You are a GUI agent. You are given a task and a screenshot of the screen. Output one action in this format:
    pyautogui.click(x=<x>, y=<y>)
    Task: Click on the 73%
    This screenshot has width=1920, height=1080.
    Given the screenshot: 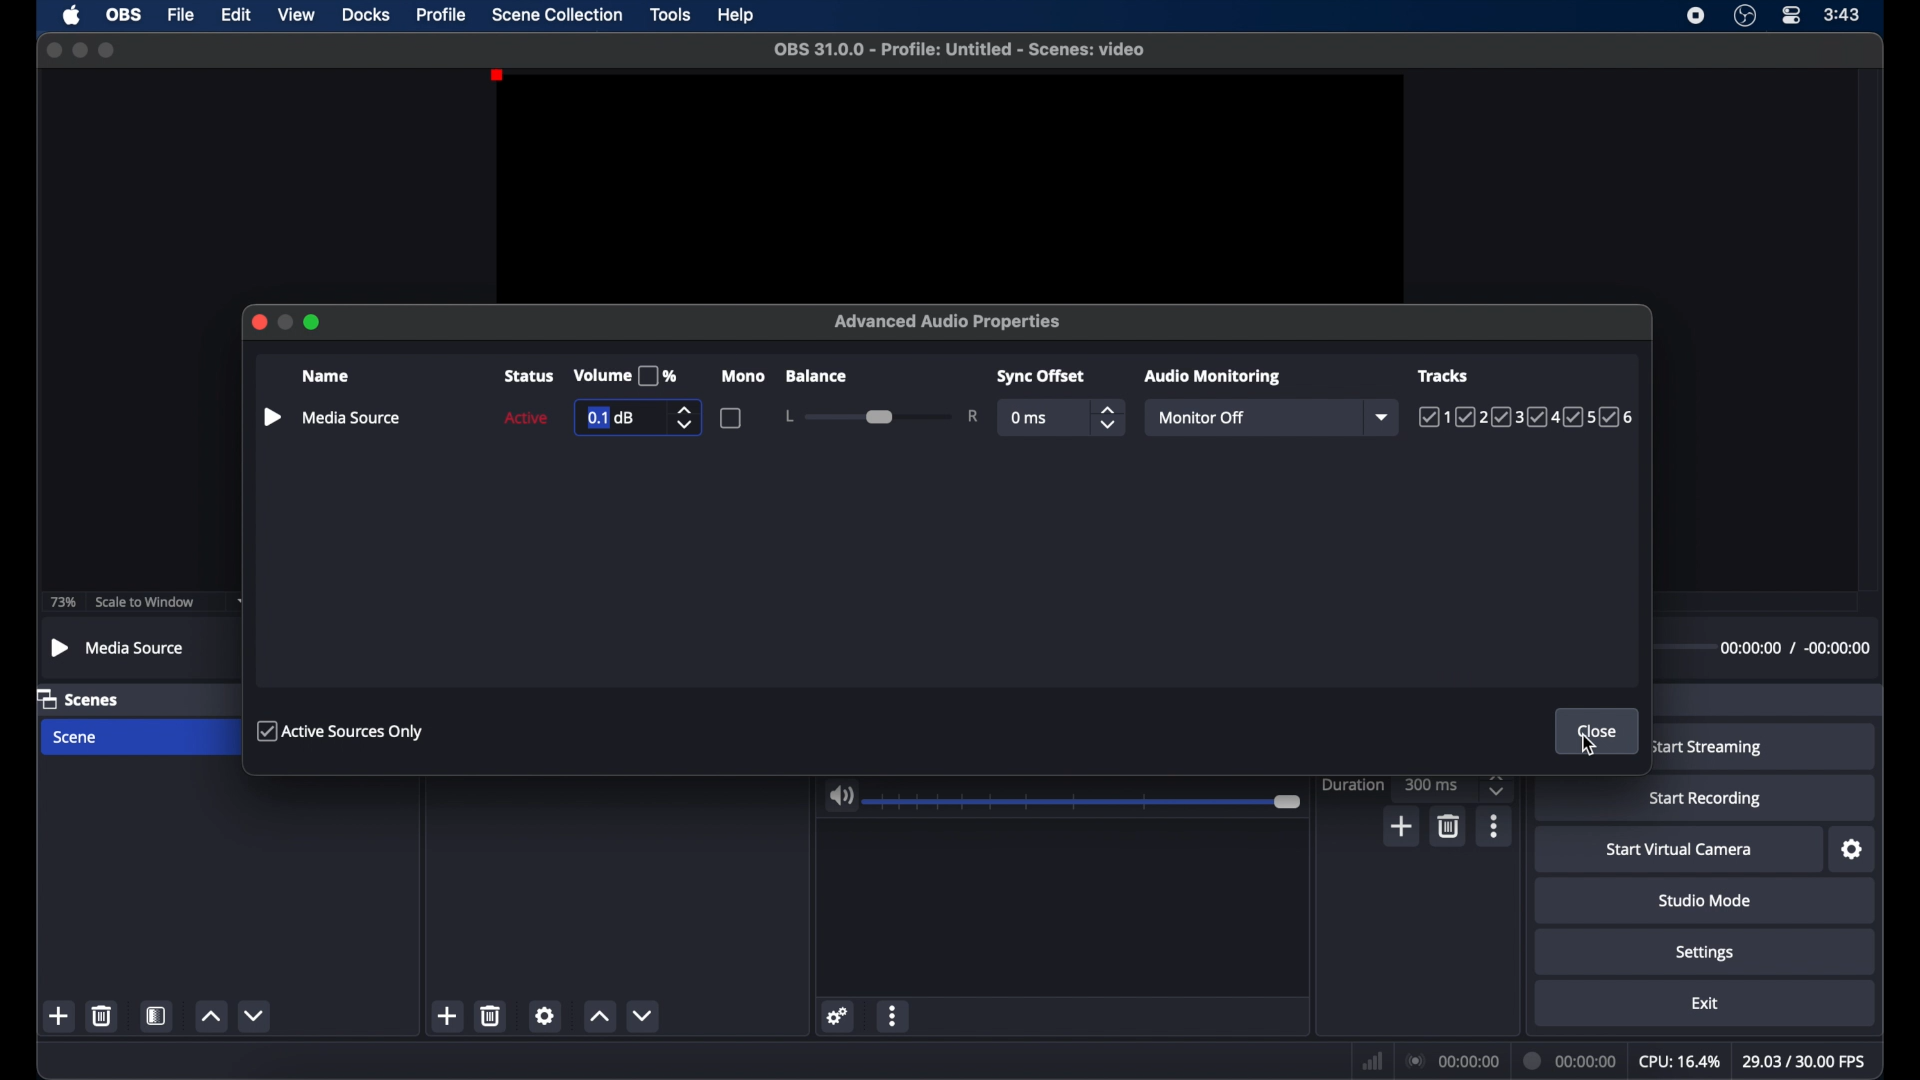 What is the action you would take?
    pyautogui.click(x=61, y=602)
    